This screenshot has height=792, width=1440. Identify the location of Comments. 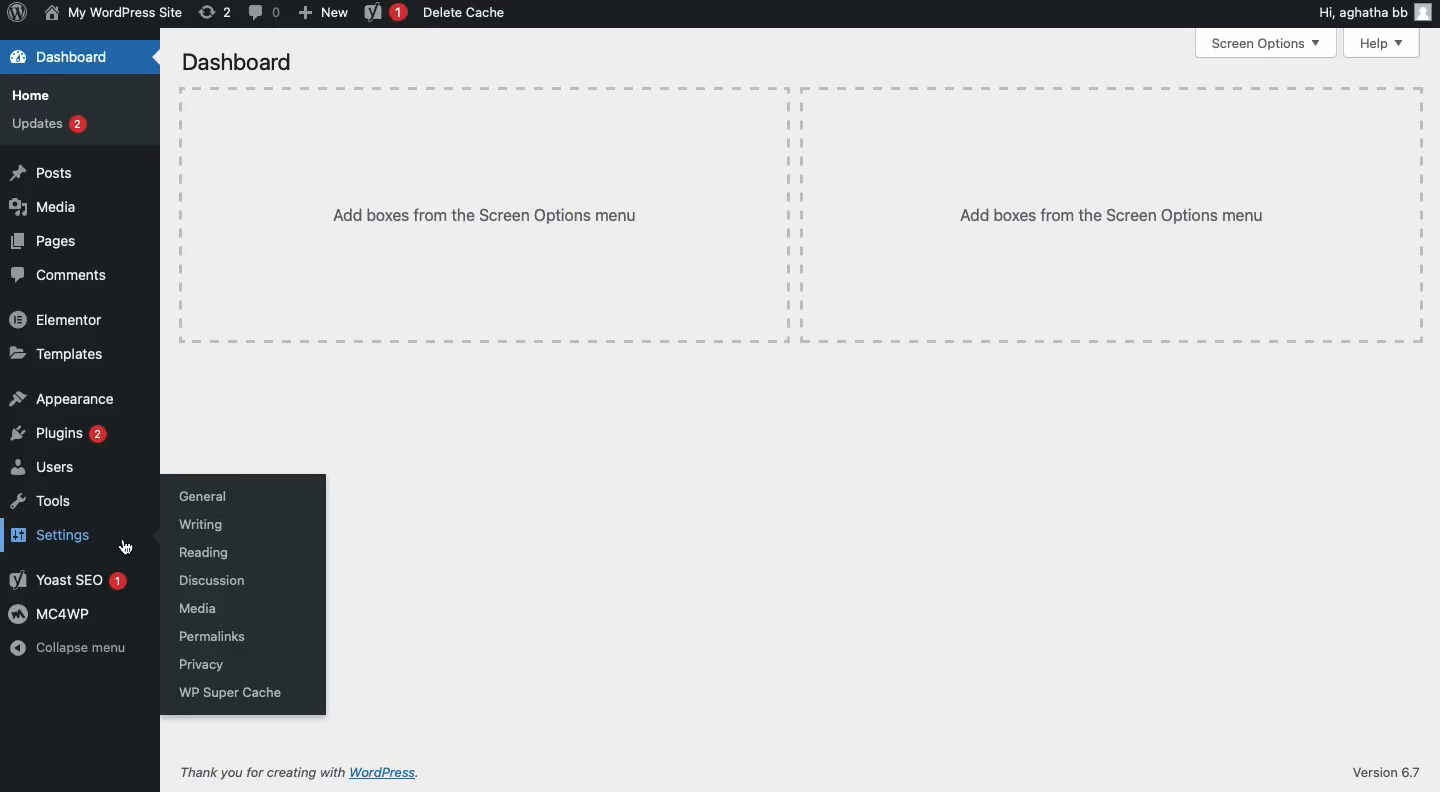
(57, 274).